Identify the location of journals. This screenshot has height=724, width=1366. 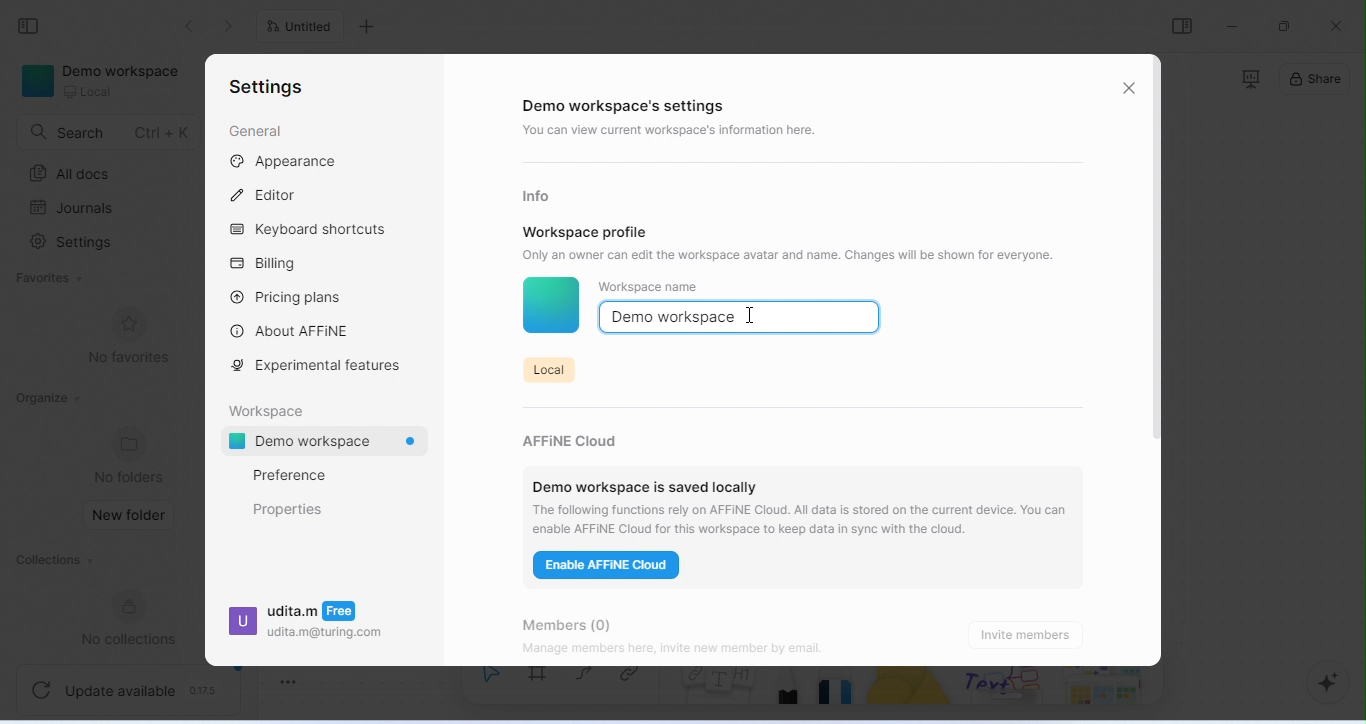
(74, 208).